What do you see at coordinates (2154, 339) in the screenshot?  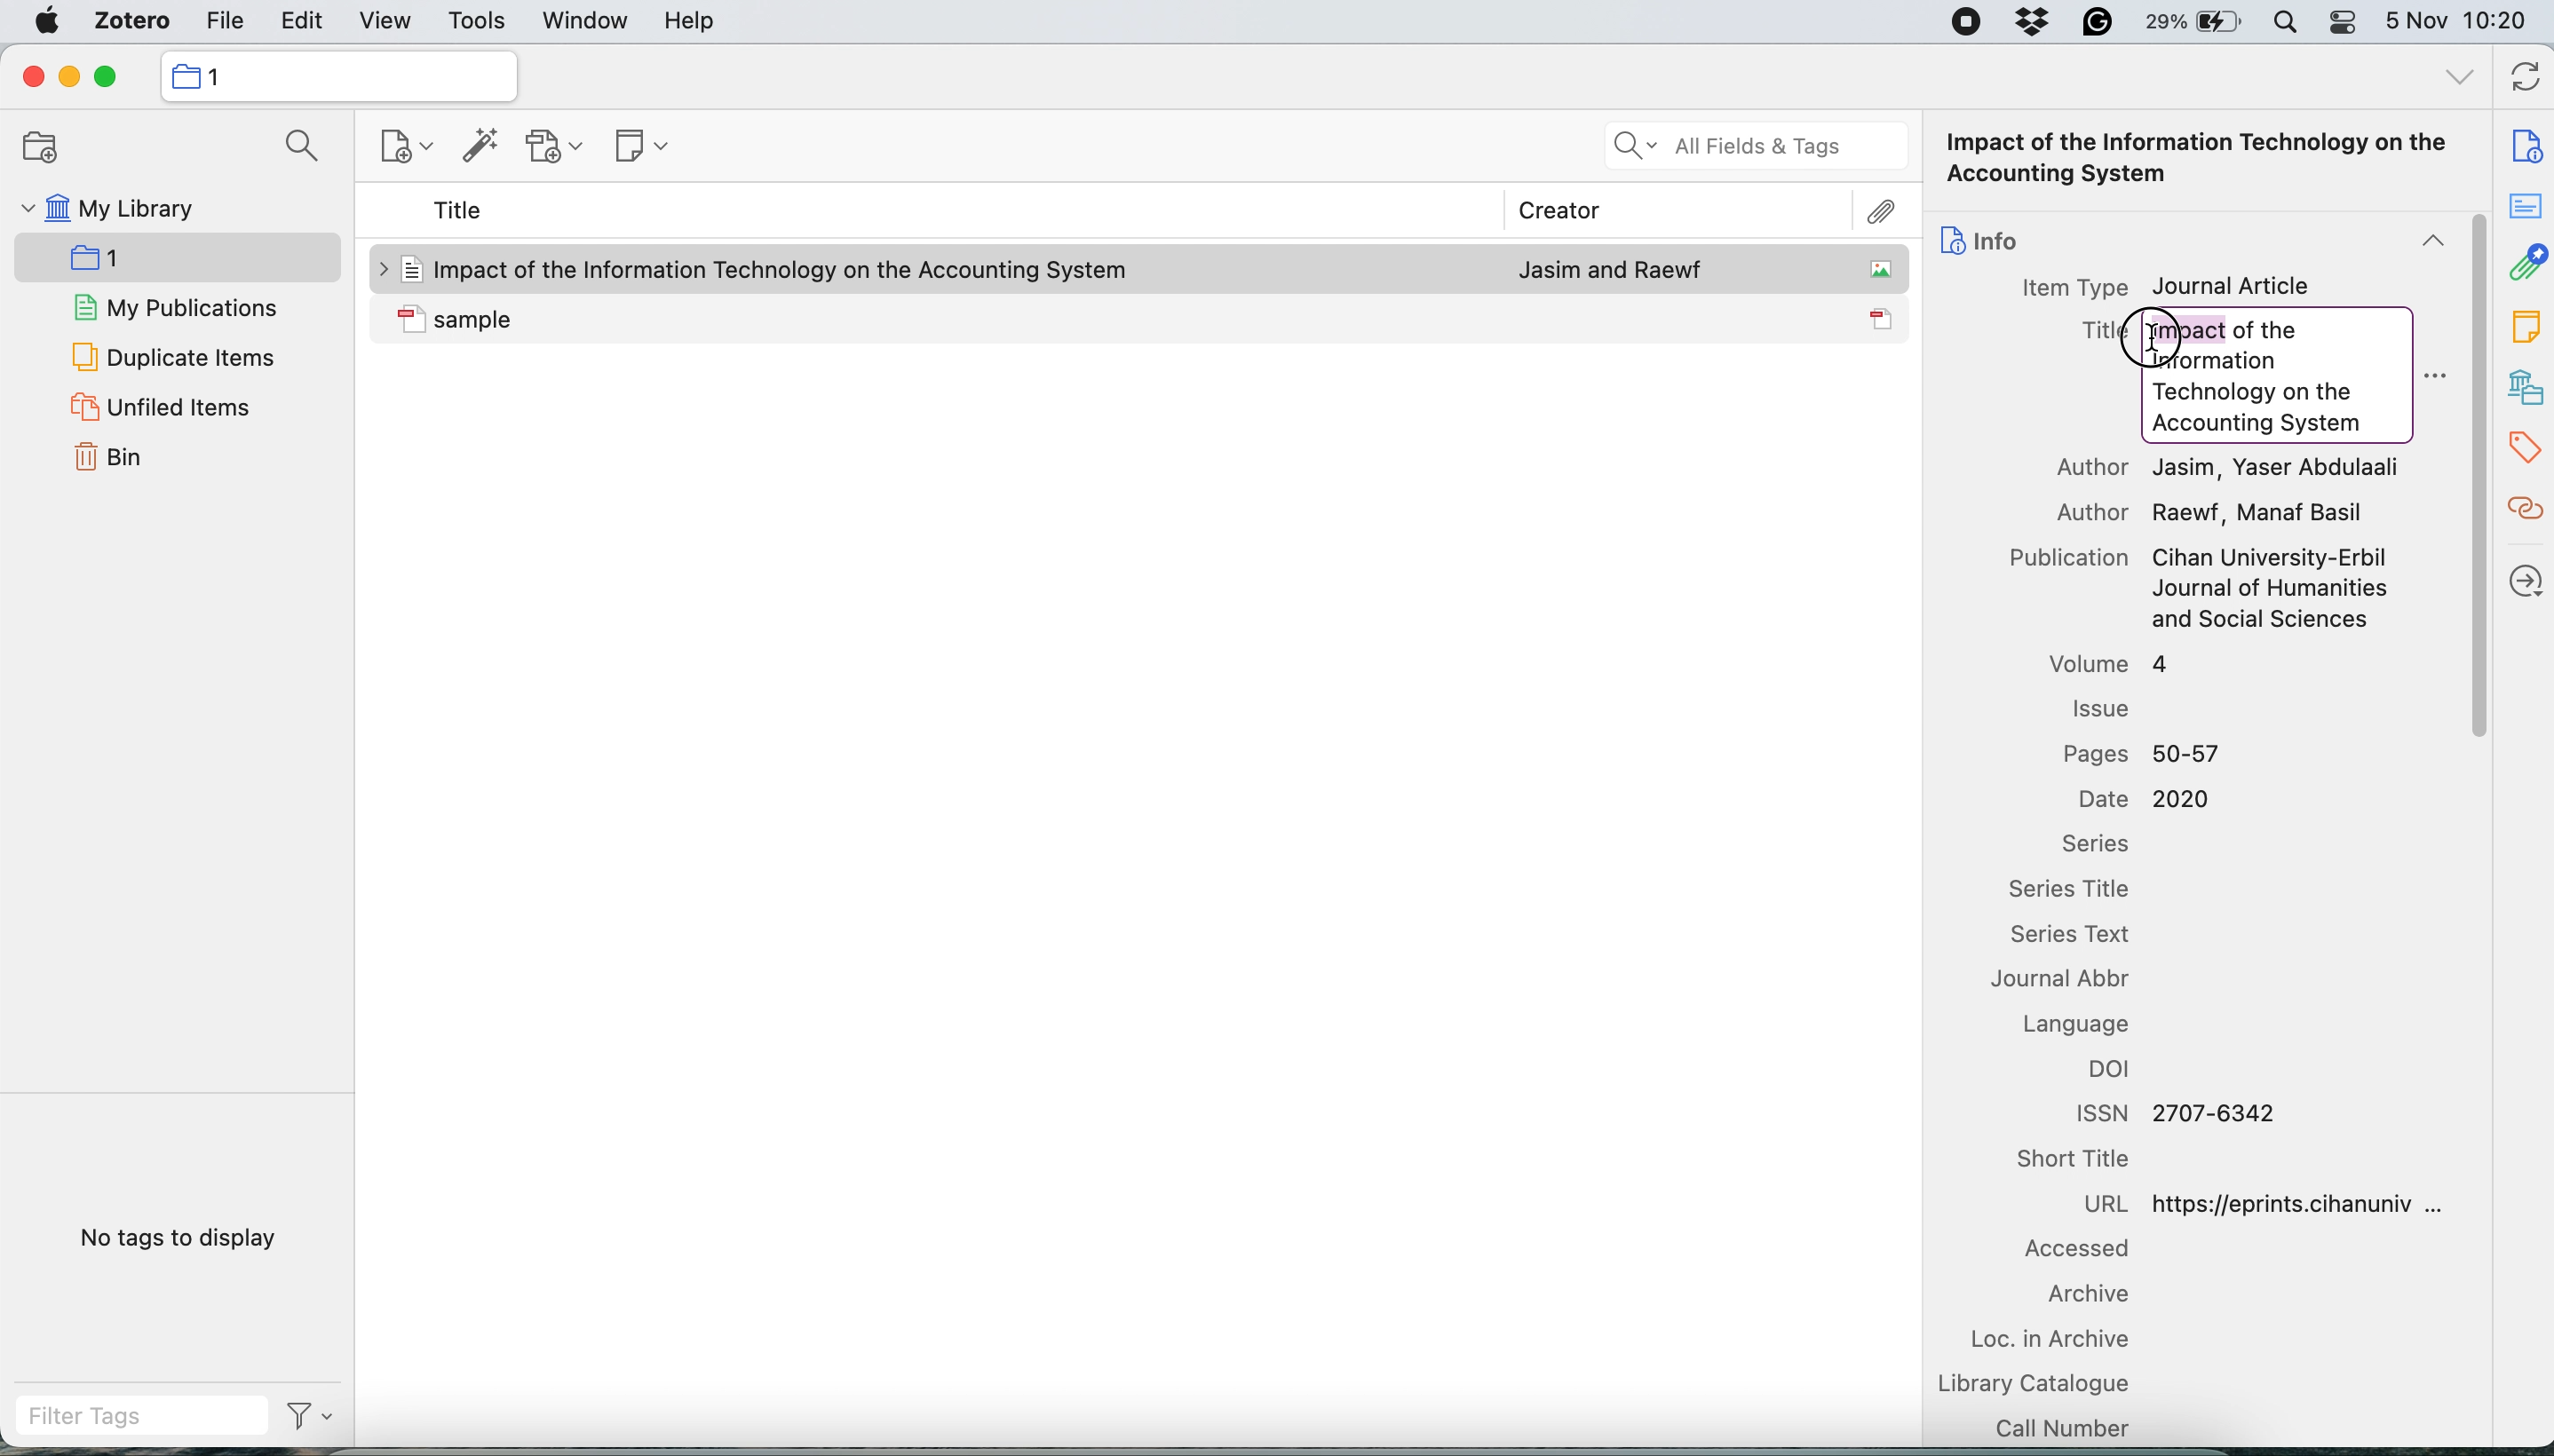 I see `cursor` at bounding box center [2154, 339].